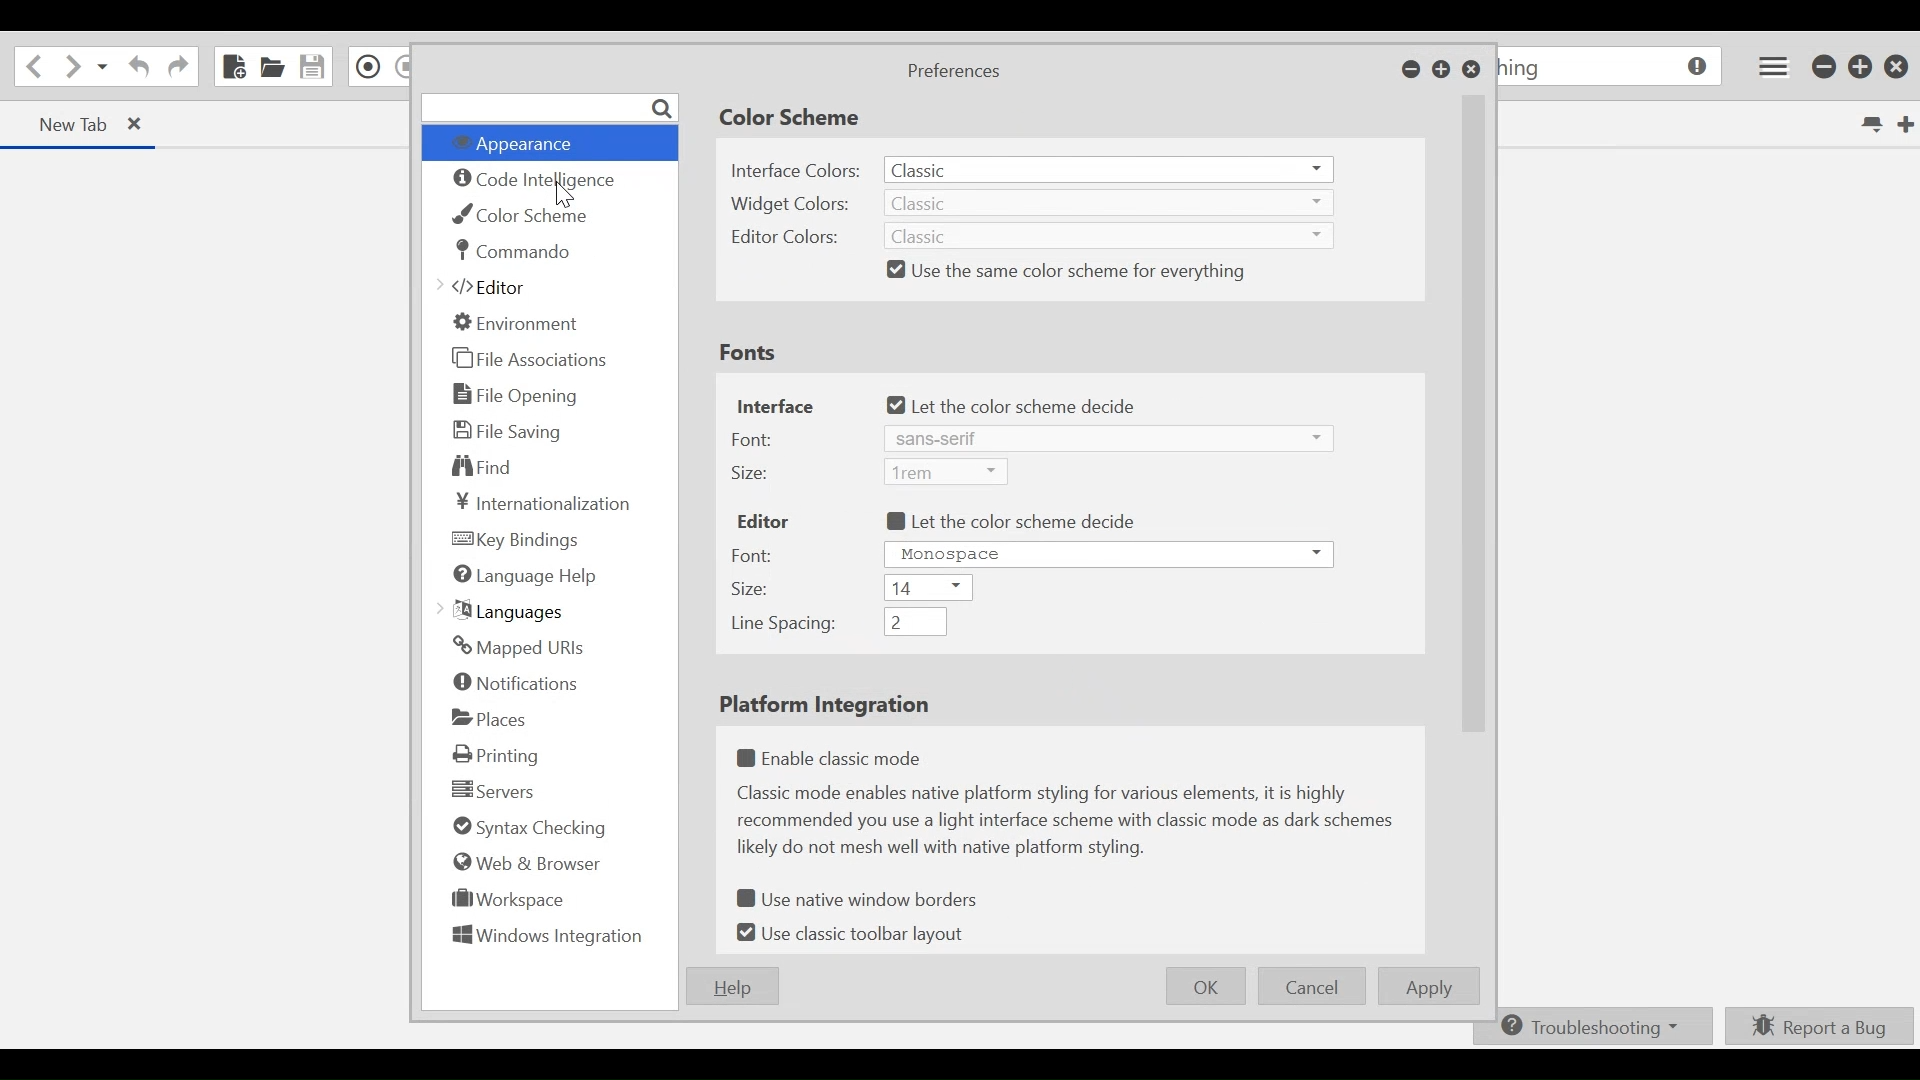 The height and width of the screenshot is (1080, 1920). I want to click on Troubleshooting, so click(1589, 1027).